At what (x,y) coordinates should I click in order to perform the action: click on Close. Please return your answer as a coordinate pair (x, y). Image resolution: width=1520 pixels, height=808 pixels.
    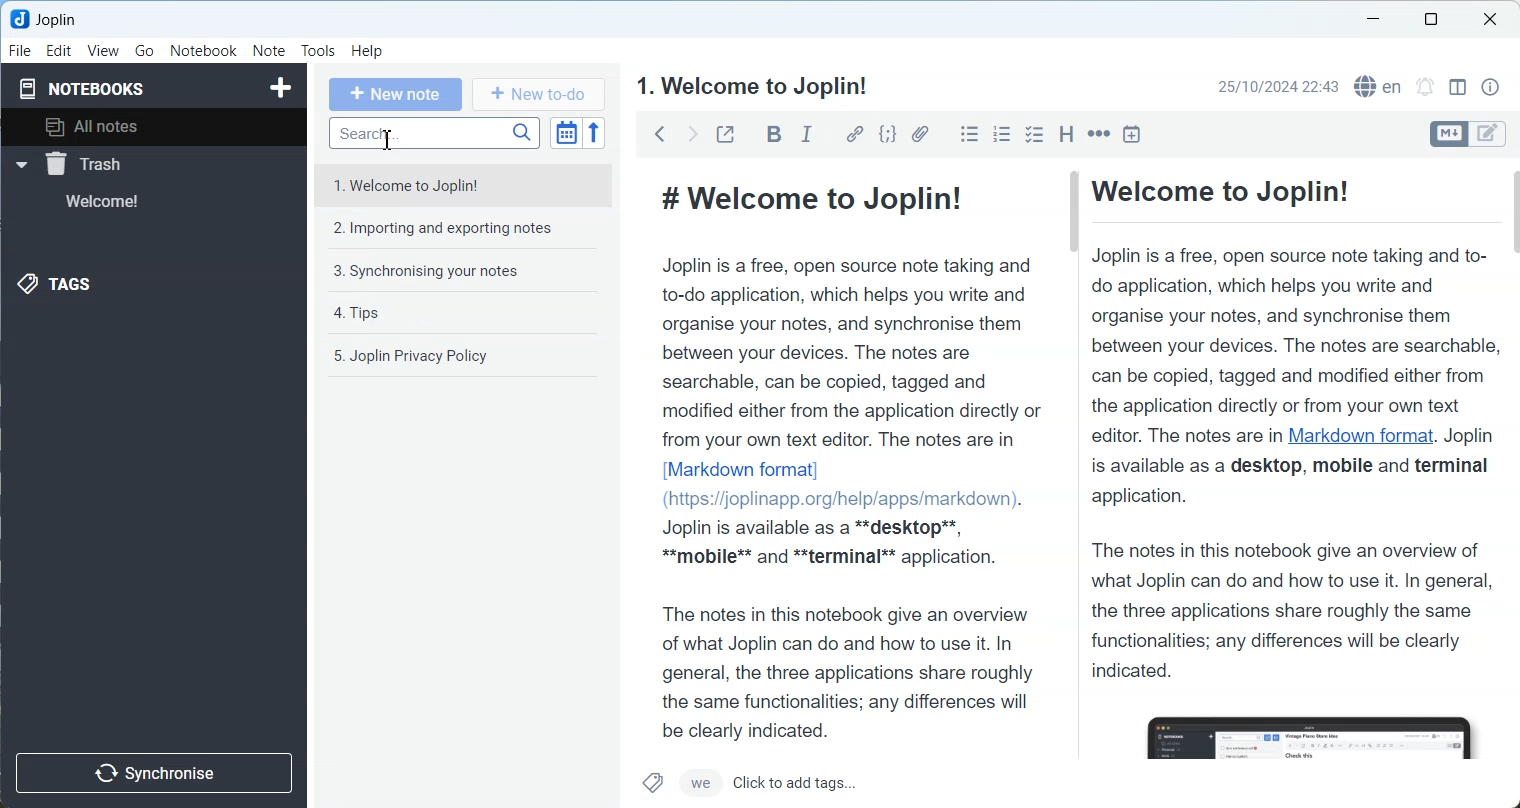
    Looking at the image, I should click on (1491, 18).